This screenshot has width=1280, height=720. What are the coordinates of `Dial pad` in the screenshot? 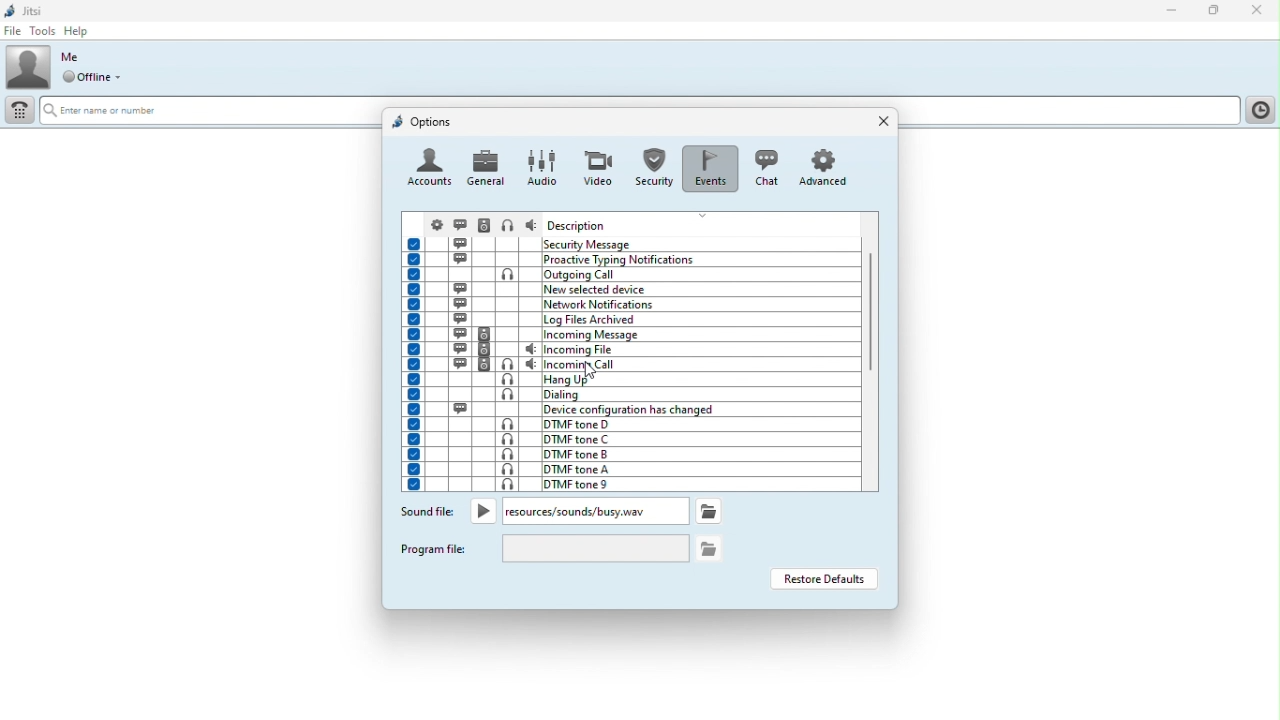 It's located at (18, 113).